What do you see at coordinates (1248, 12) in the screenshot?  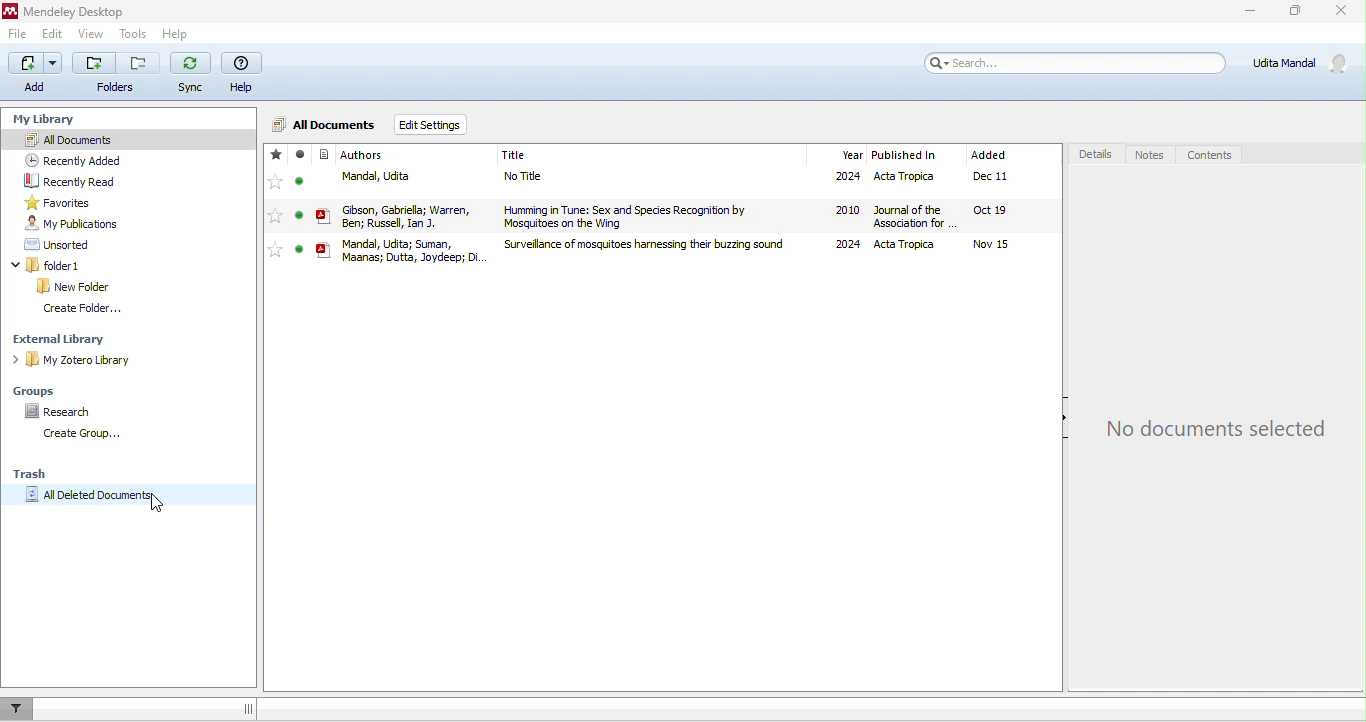 I see `minimize` at bounding box center [1248, 12].